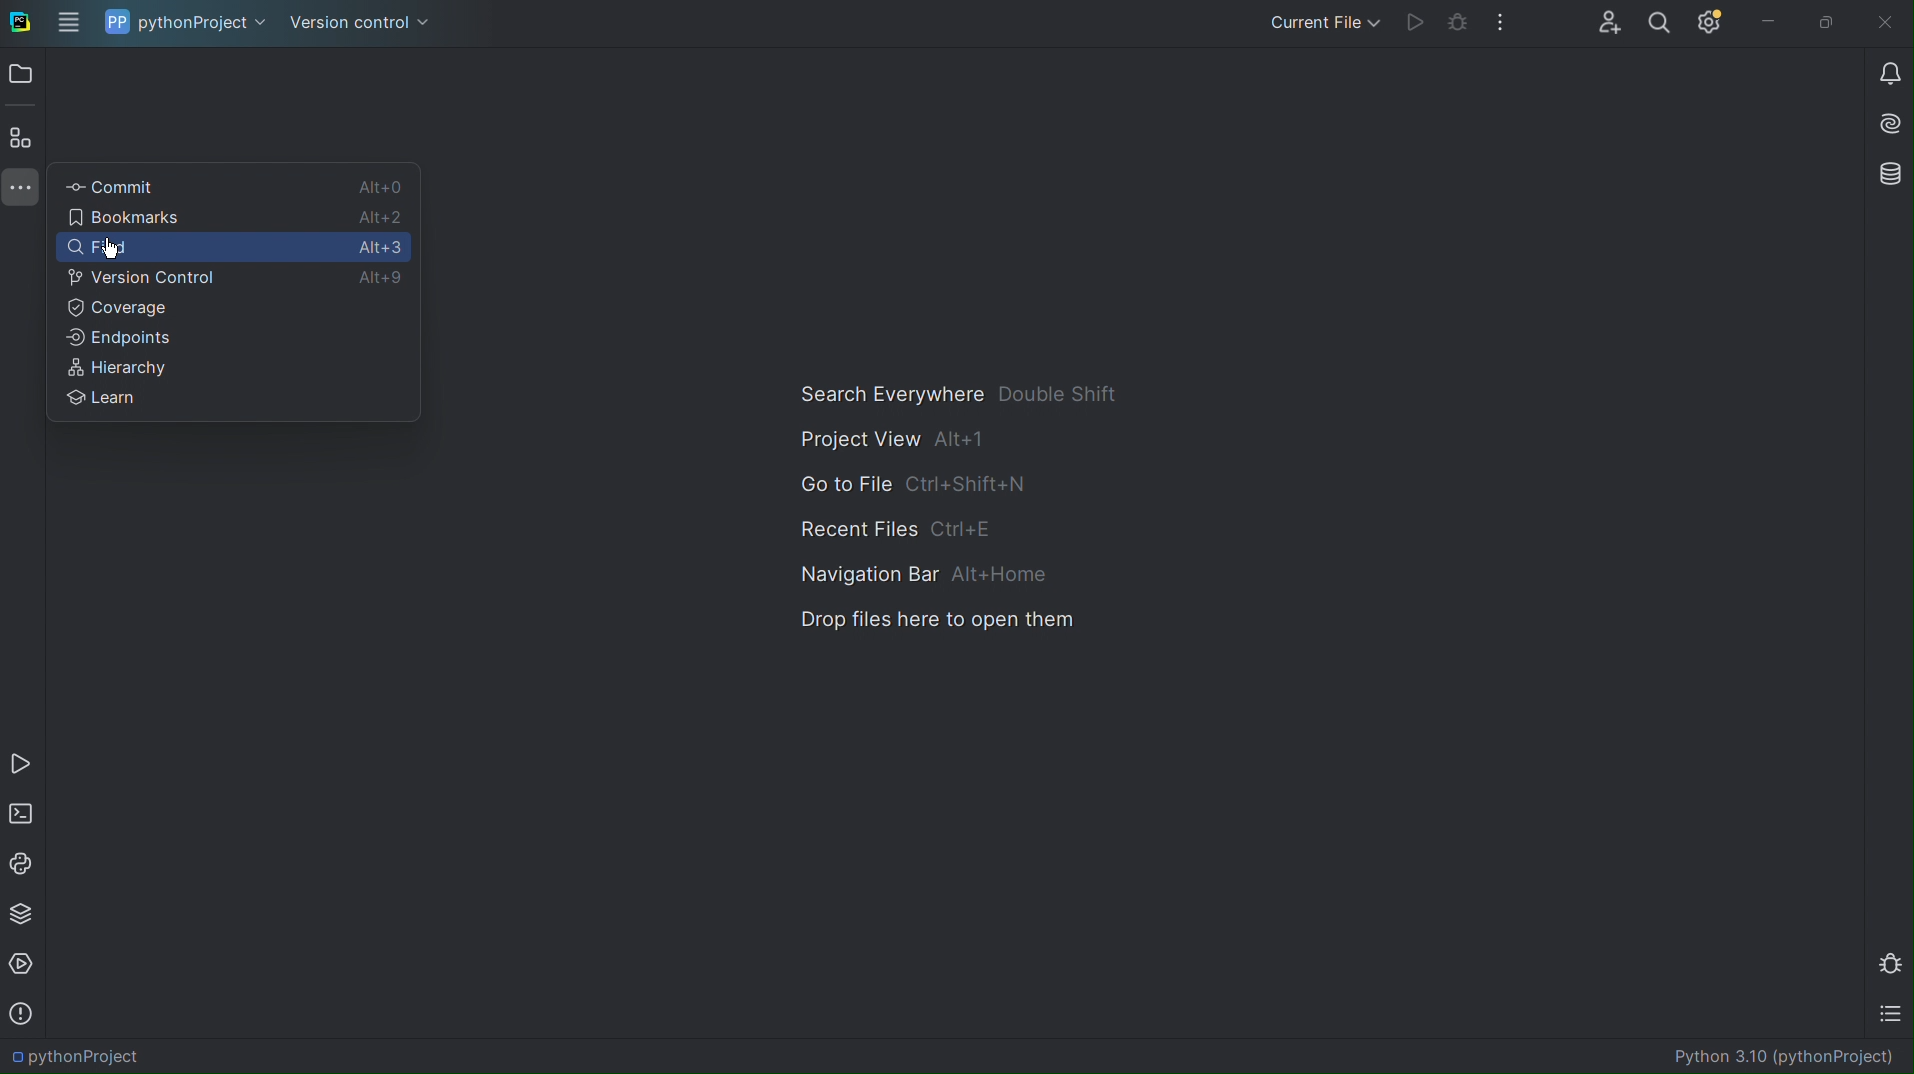 The height and width of the screenshot is (1074, 1914). Describe the element at coordinates (382, 184) in the screenshot. I see `Alt+0` at that location.